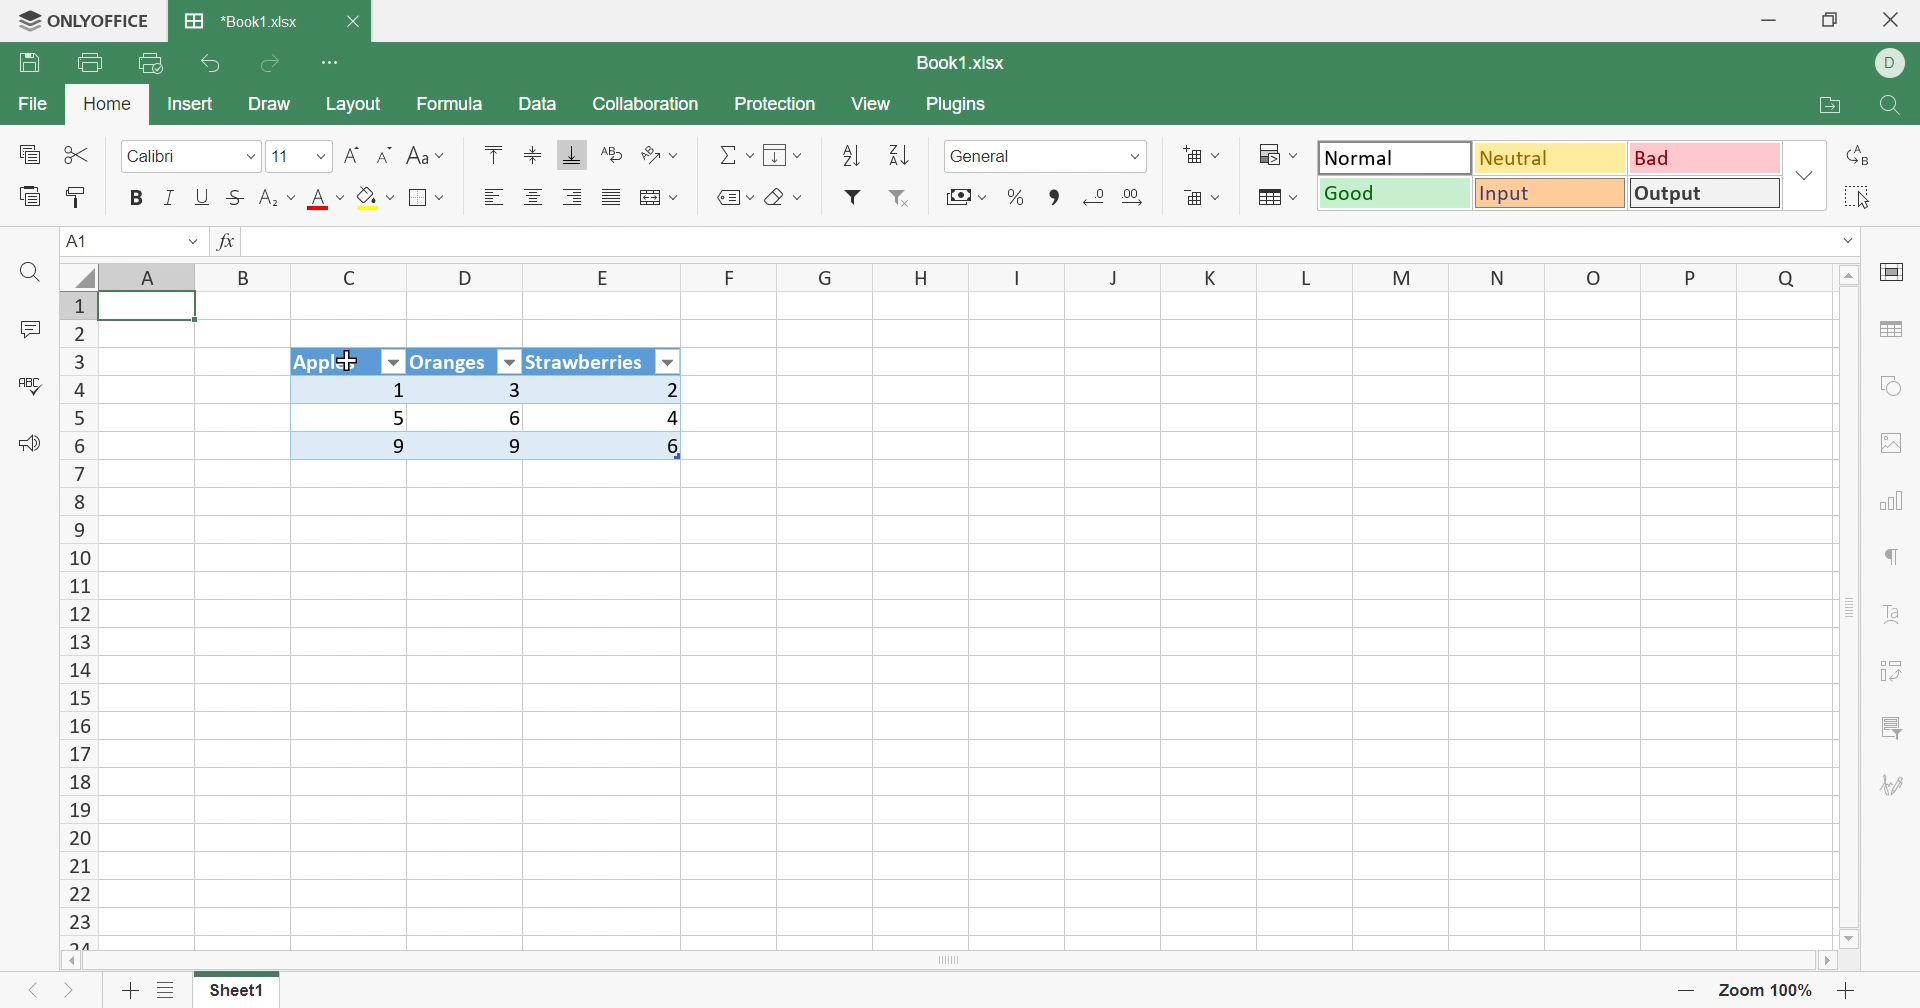  I want to click on Cut, so click(77, 154).